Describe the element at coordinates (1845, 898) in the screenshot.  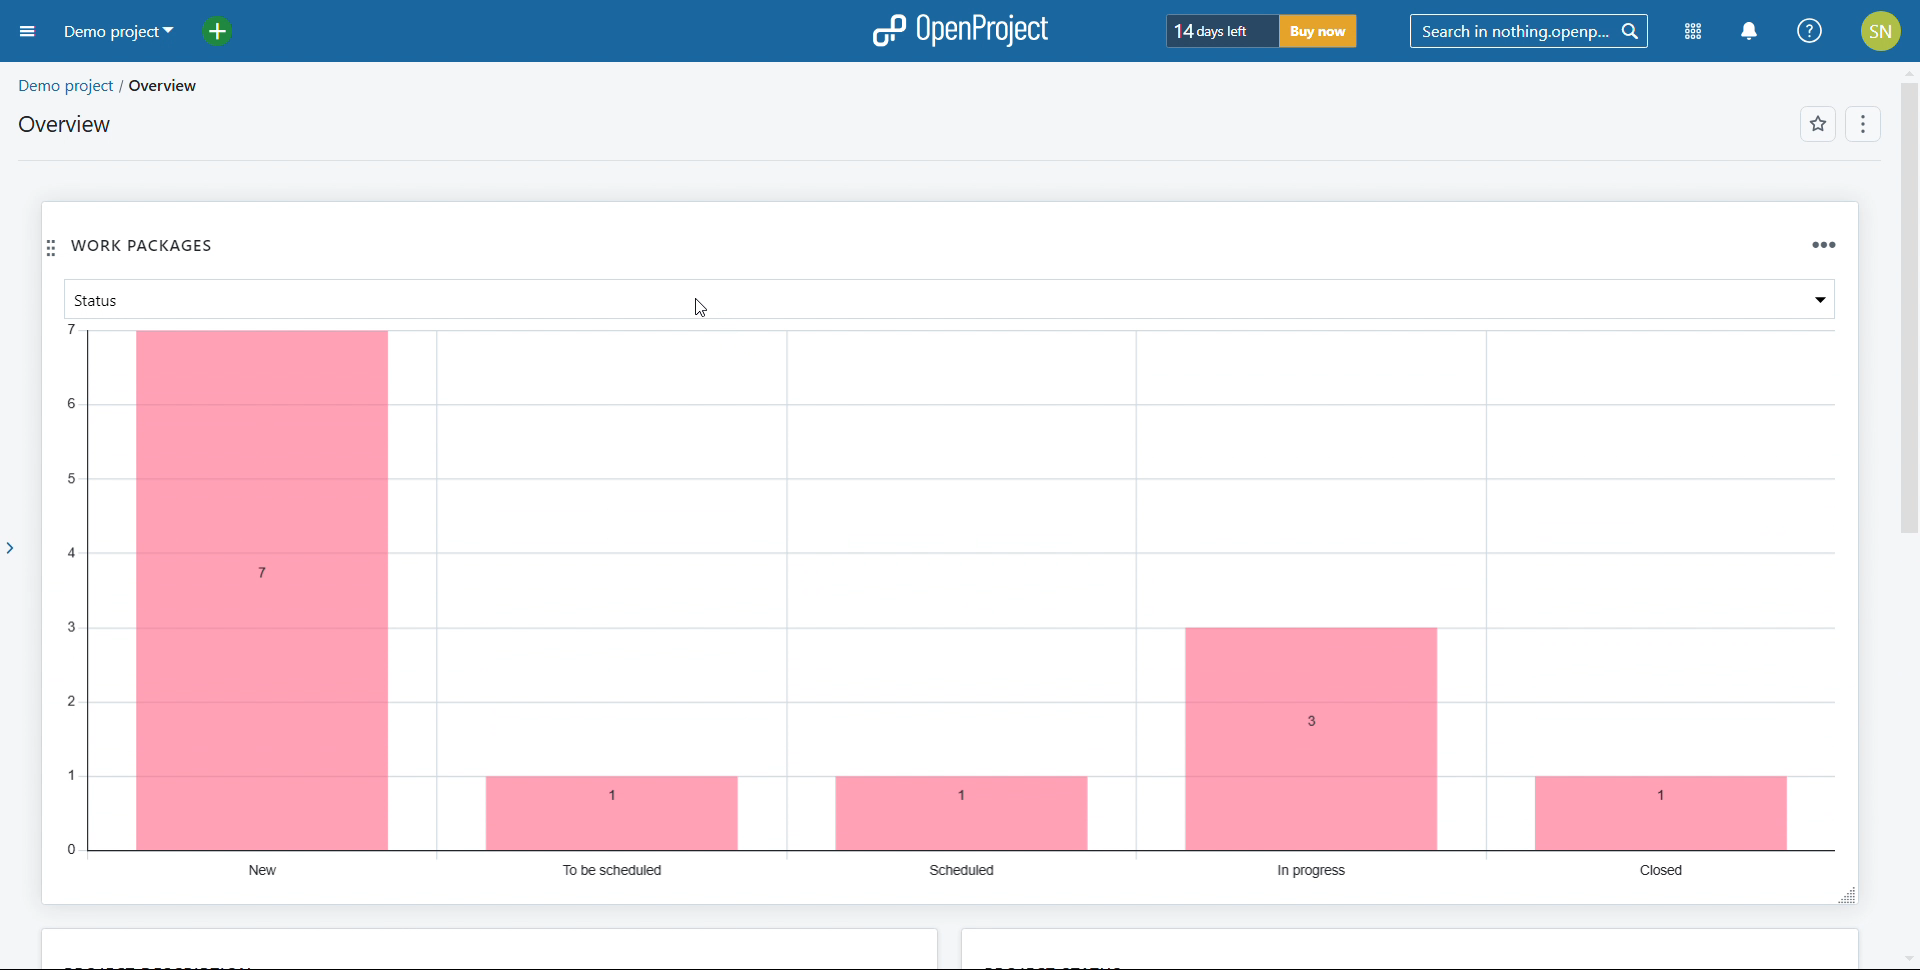
I see `resize` at that location.